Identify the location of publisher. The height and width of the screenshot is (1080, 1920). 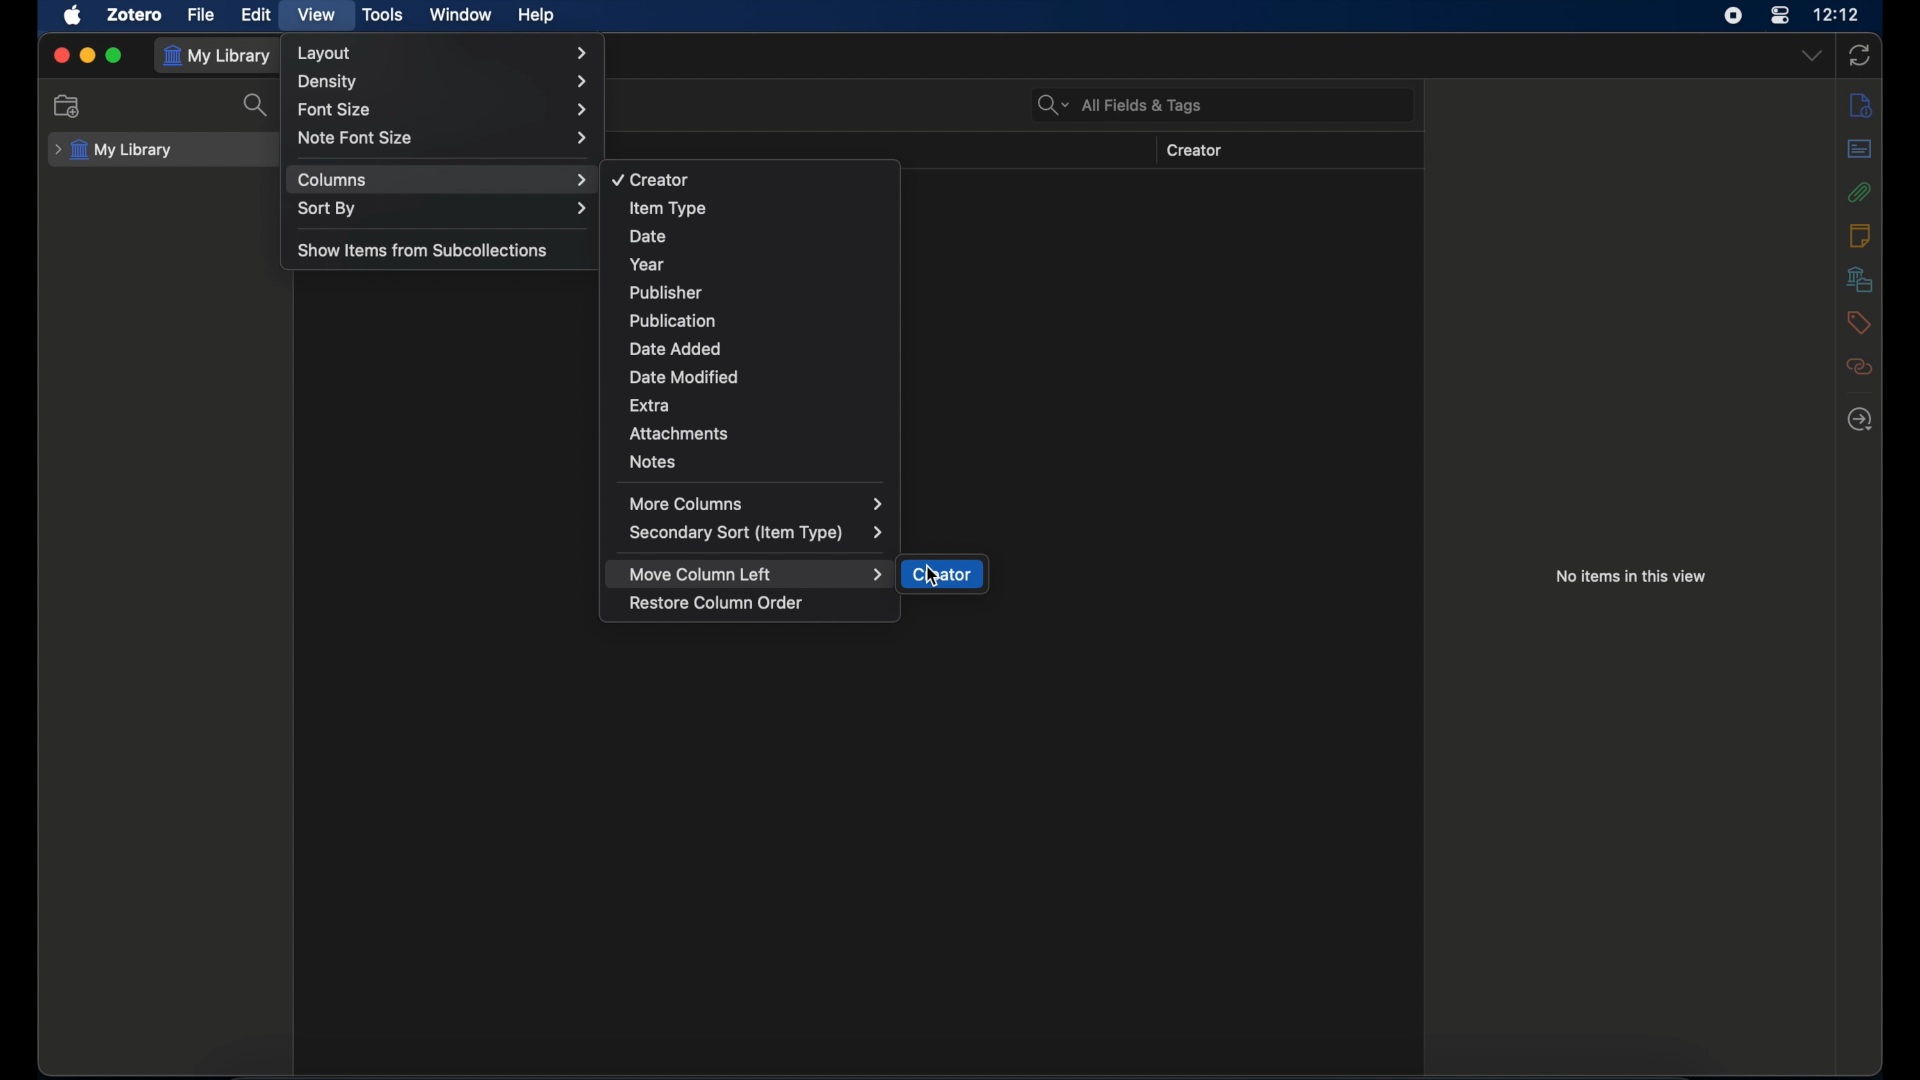
(665, 293).